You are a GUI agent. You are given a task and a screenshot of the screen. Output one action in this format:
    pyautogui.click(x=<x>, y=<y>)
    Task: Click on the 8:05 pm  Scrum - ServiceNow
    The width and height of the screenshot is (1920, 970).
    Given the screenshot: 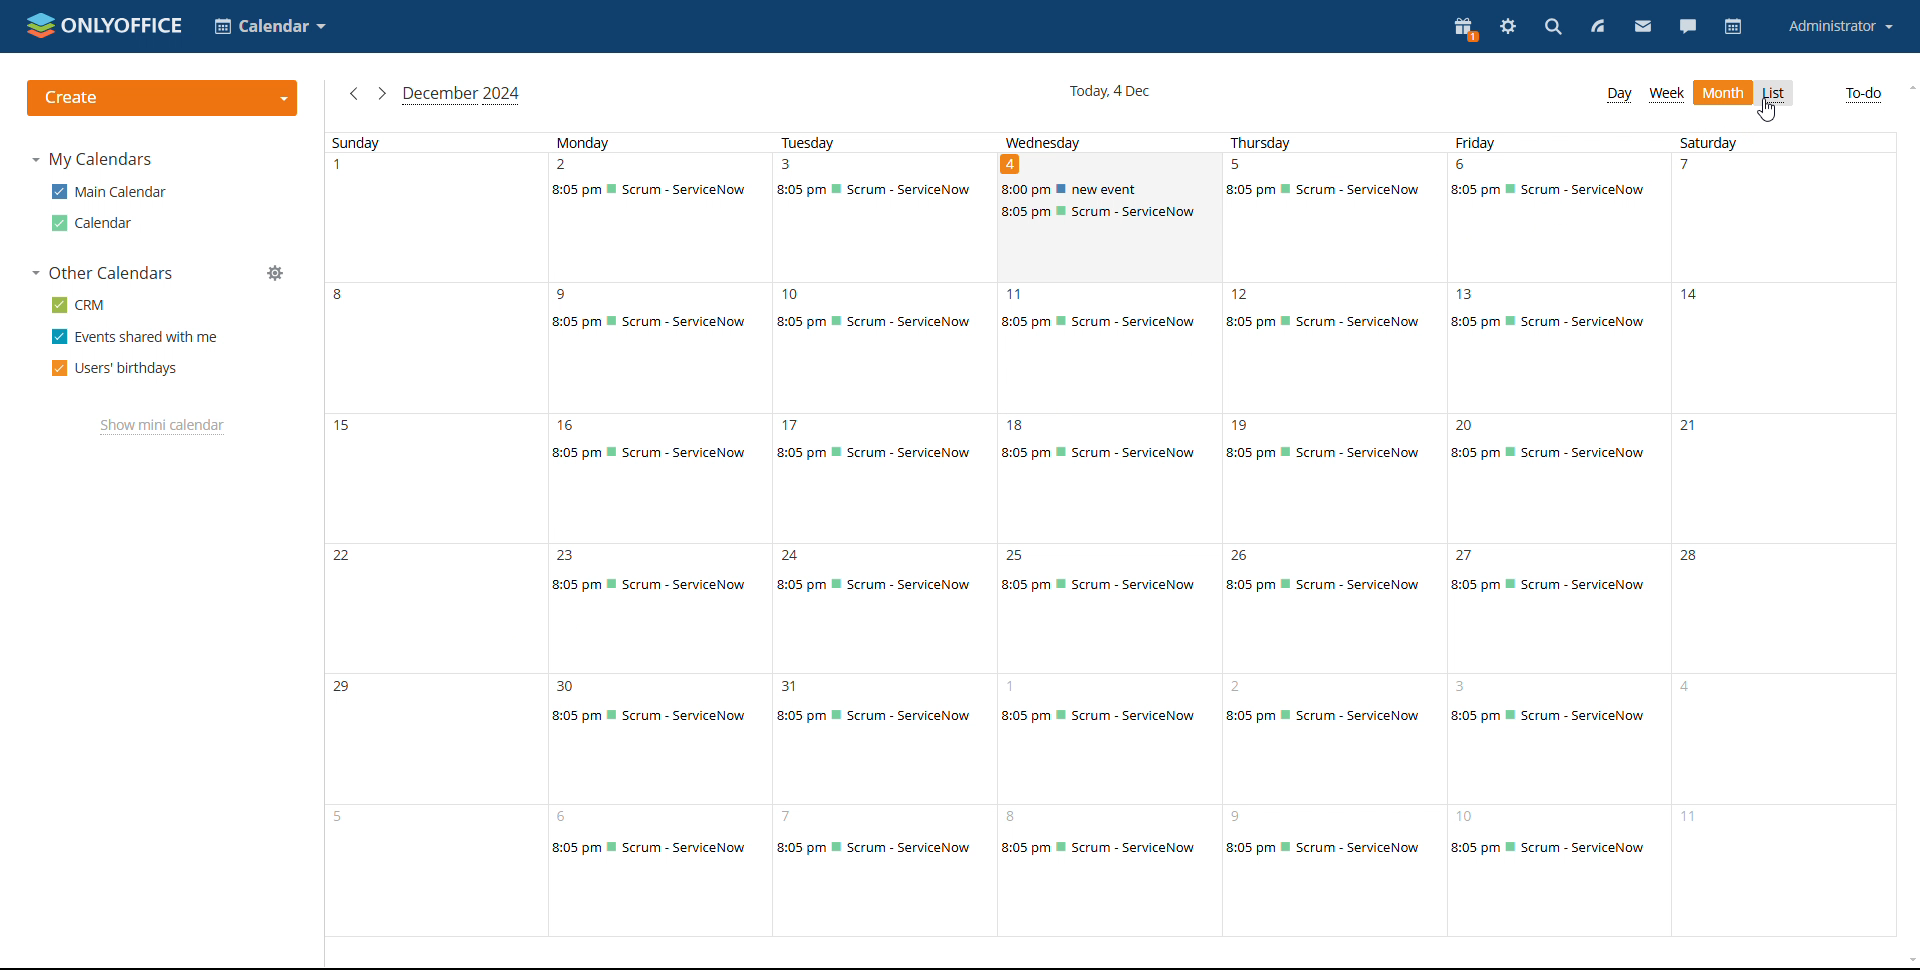 What is the action you would take?
    pyautogui.click(x=1550, y=191)
    